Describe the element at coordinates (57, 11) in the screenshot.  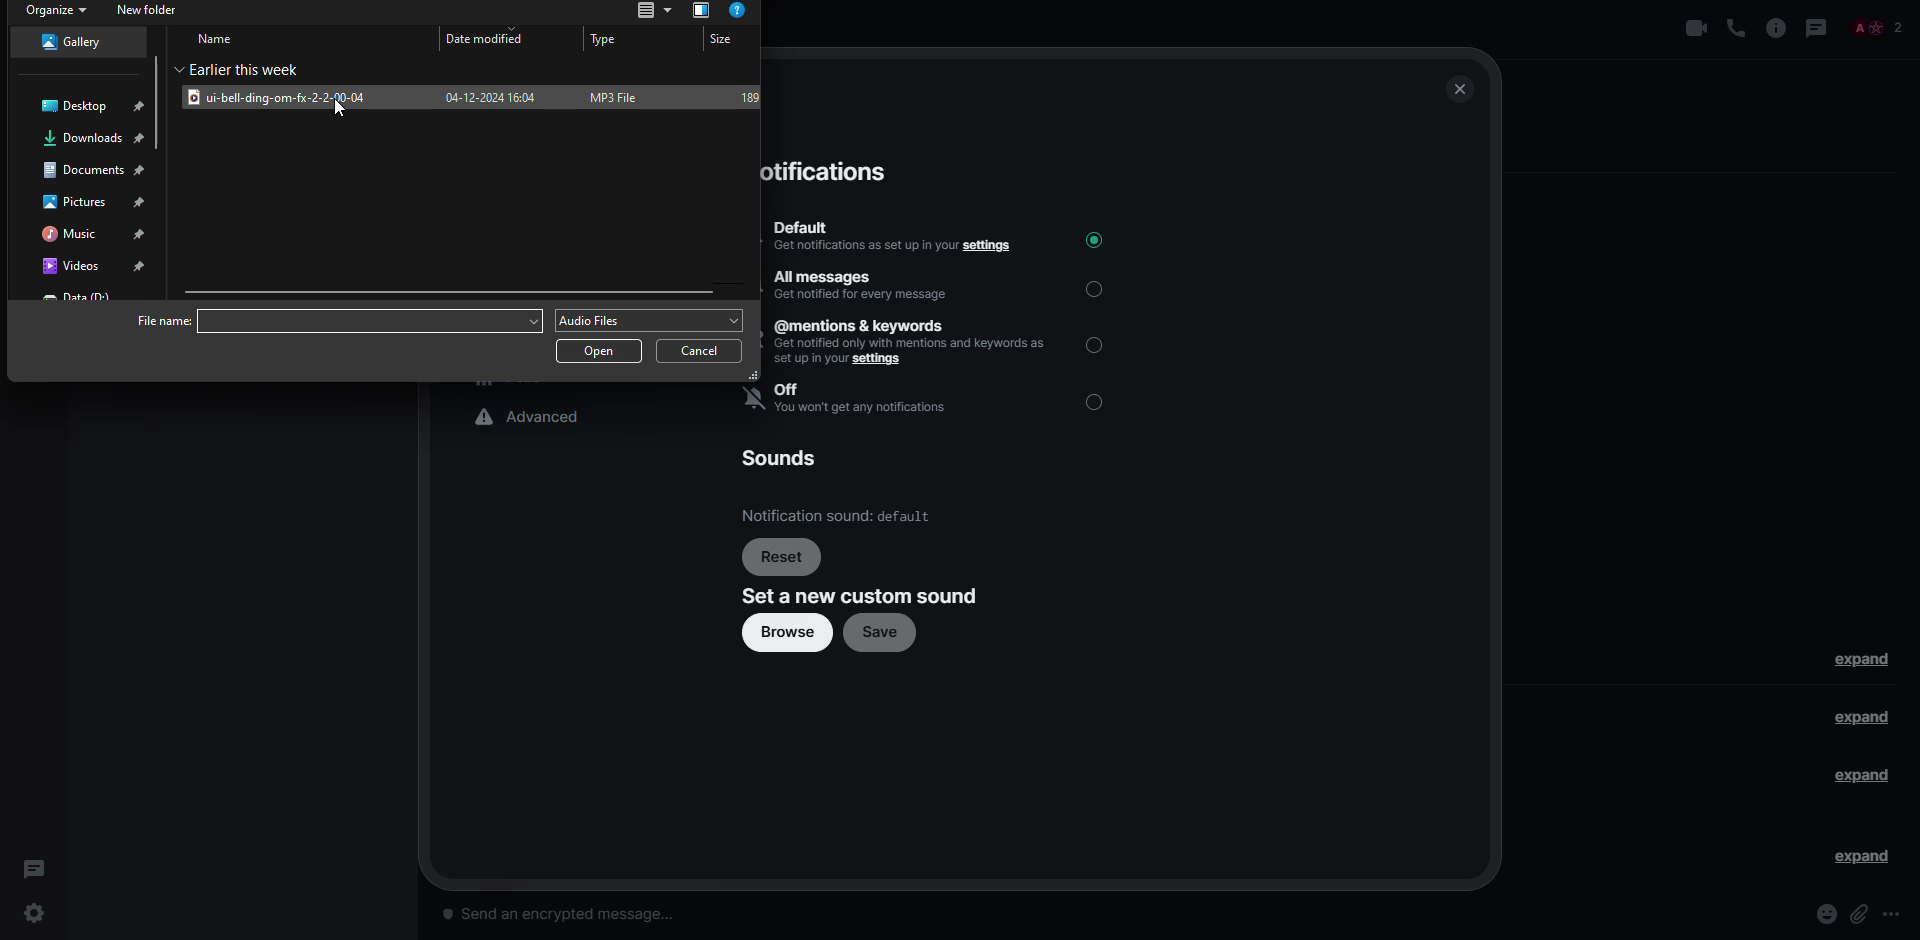
I see `Organize` at that location.